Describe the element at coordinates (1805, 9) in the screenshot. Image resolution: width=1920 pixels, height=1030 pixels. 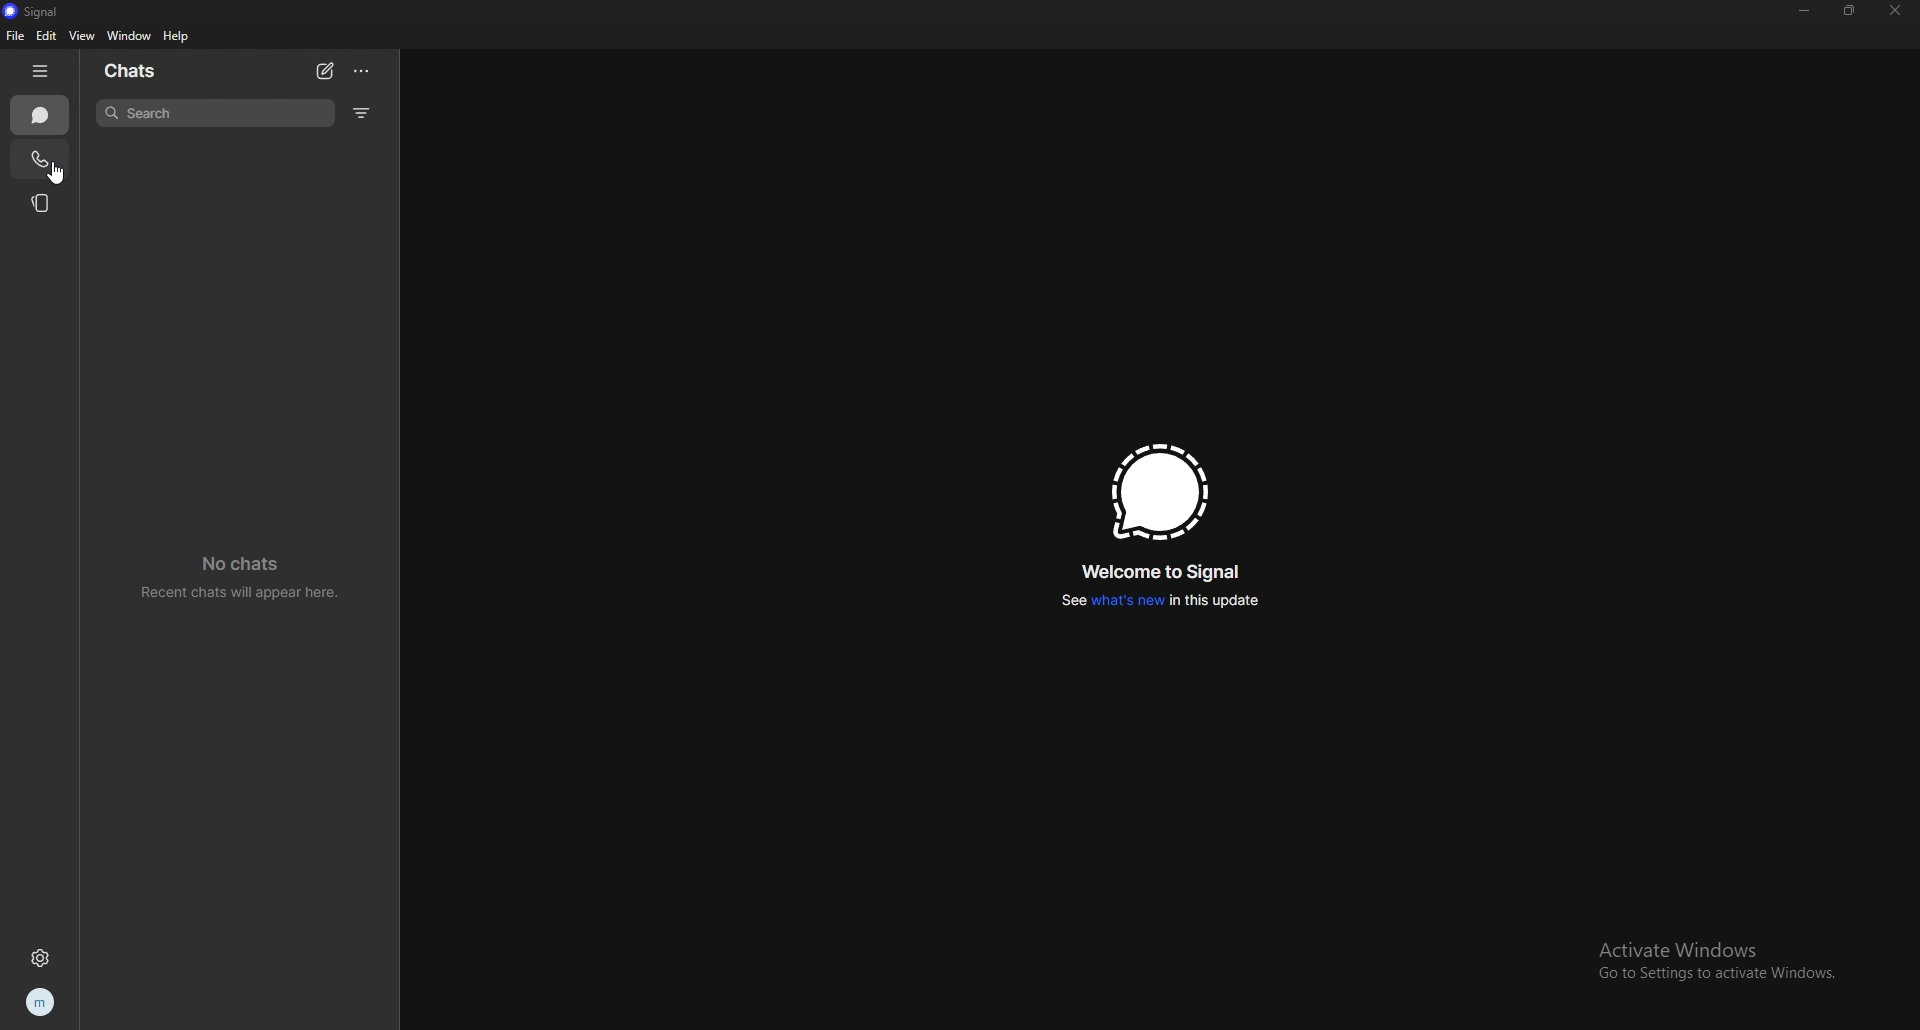
I see `minimize` at that location.